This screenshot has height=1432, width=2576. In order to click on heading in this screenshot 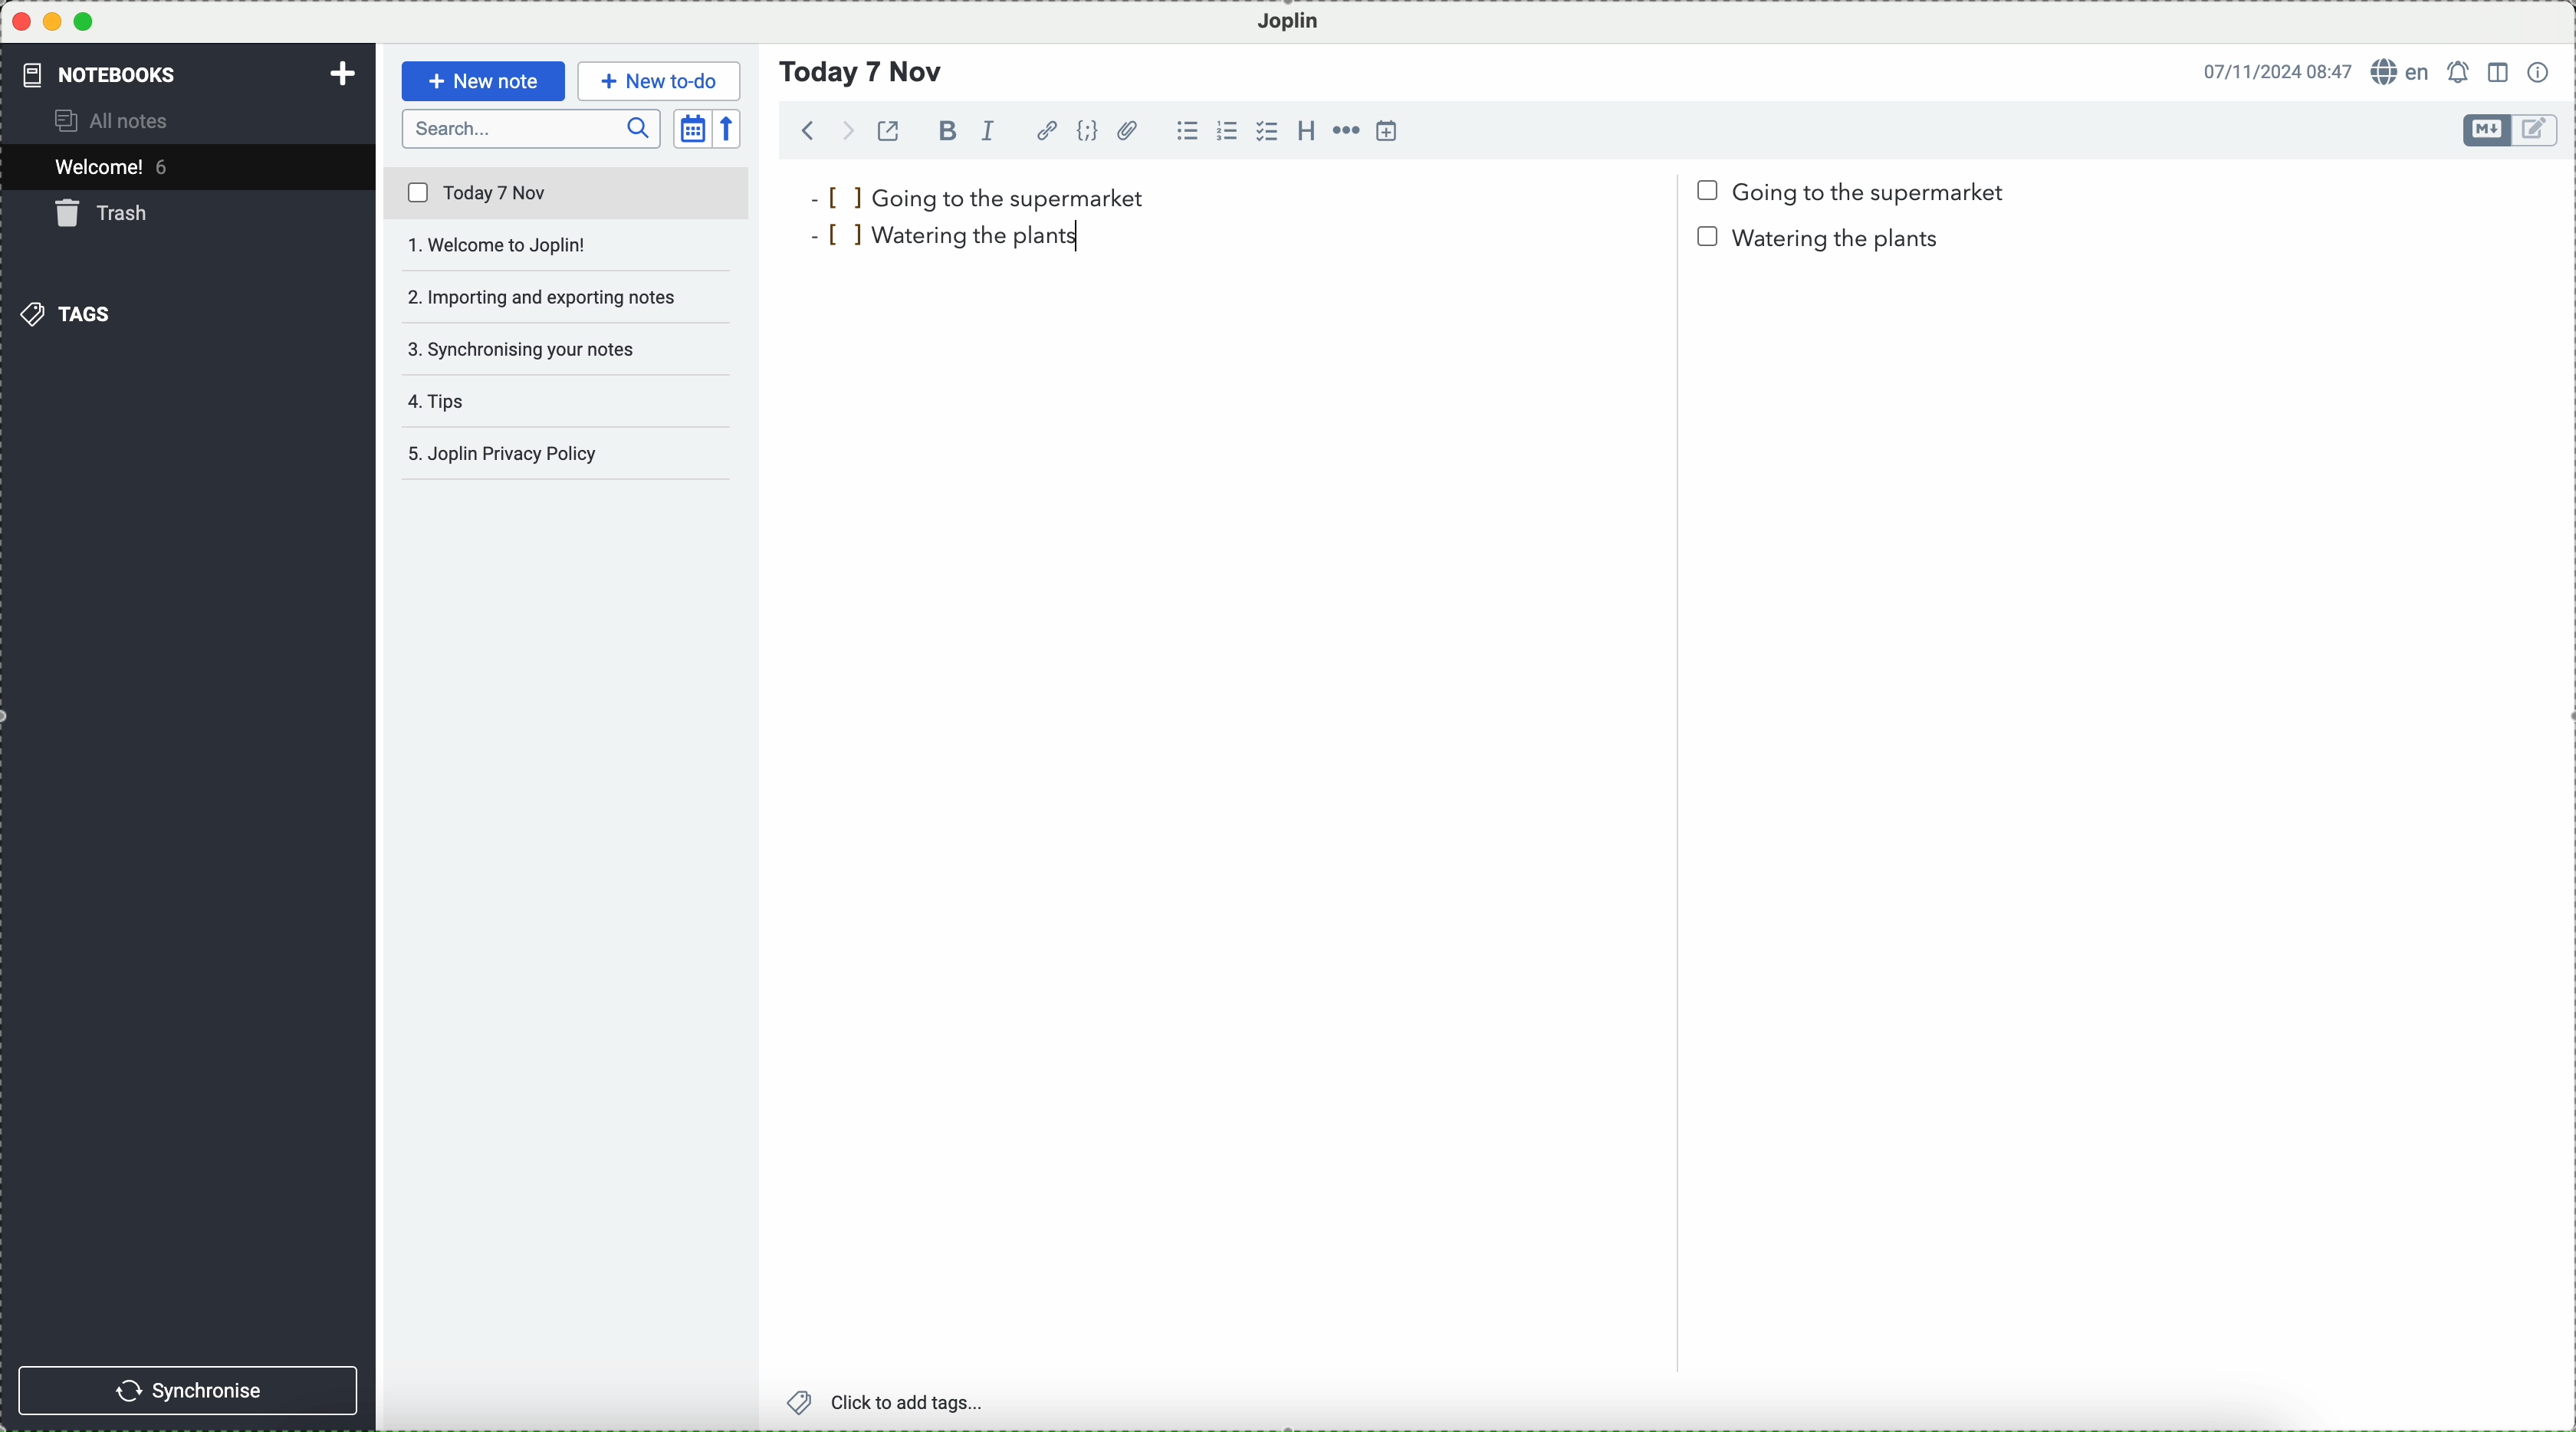, I will do `click(1306, 129)`.